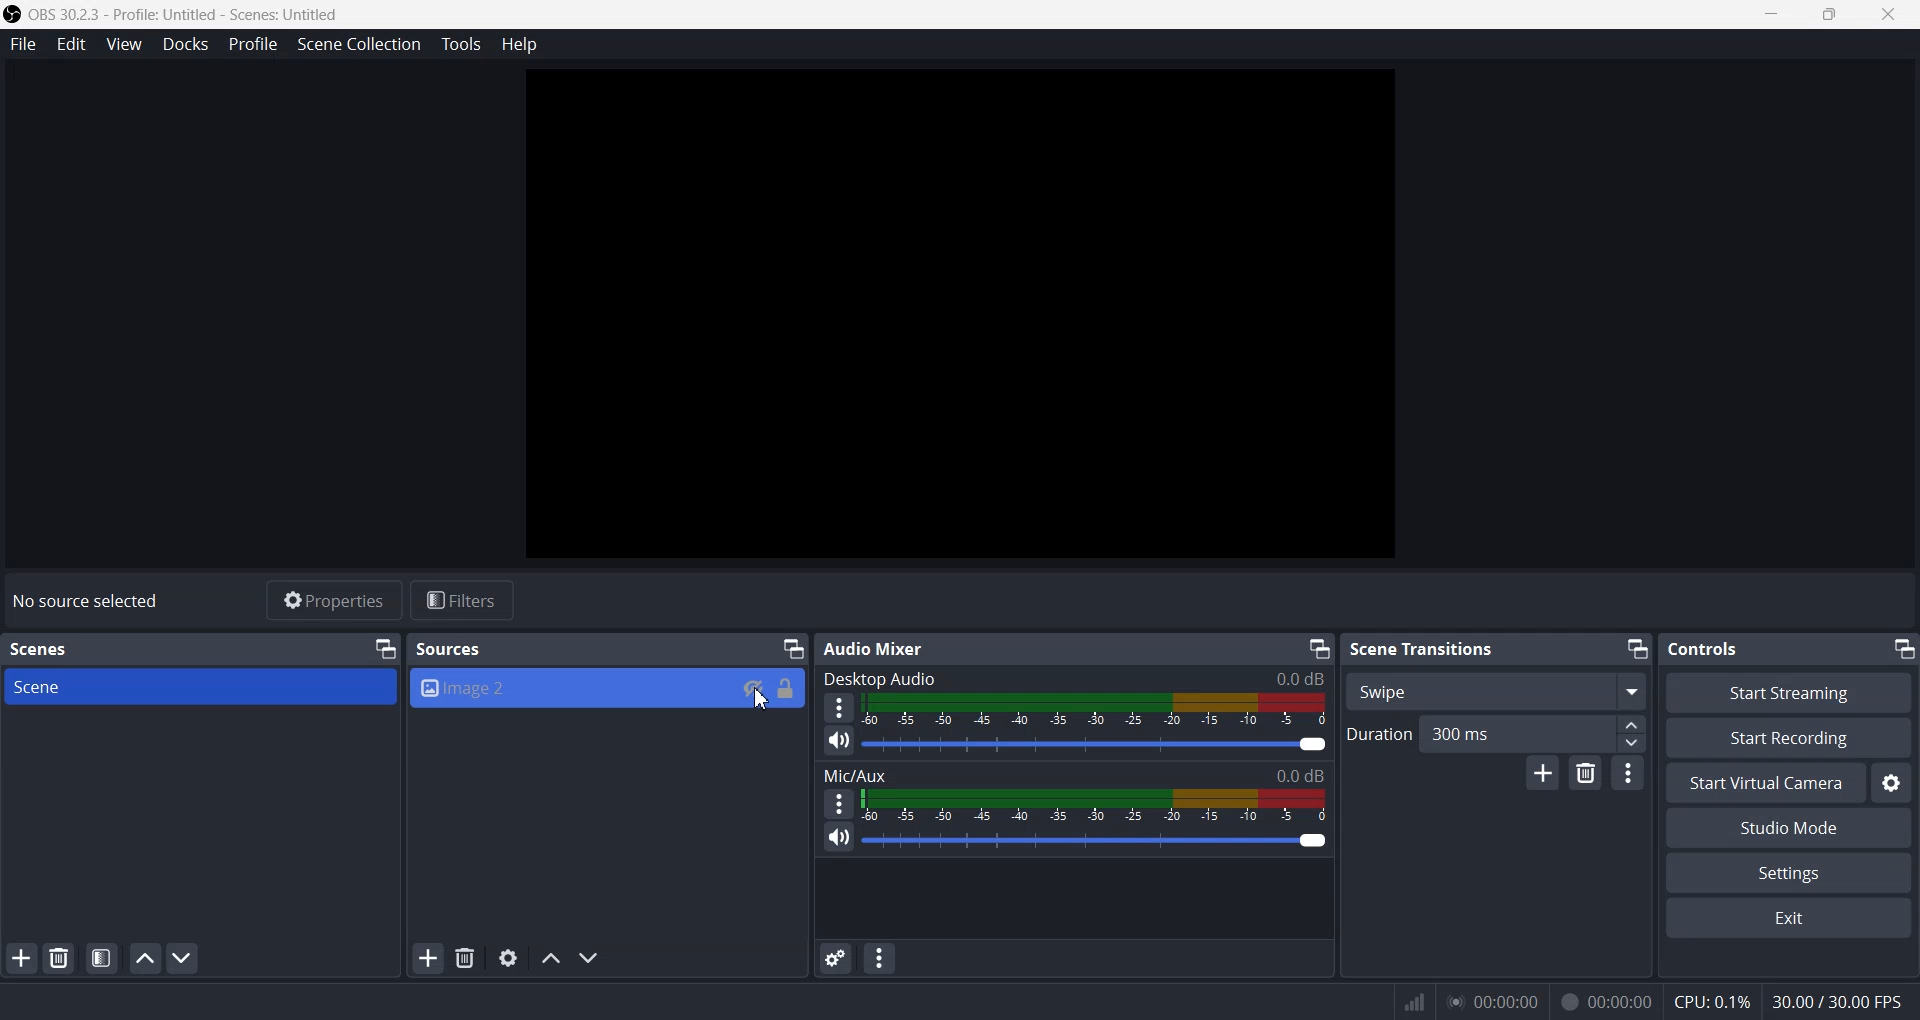  I want to click on Start Virtual Camera, so click(1762, 783).